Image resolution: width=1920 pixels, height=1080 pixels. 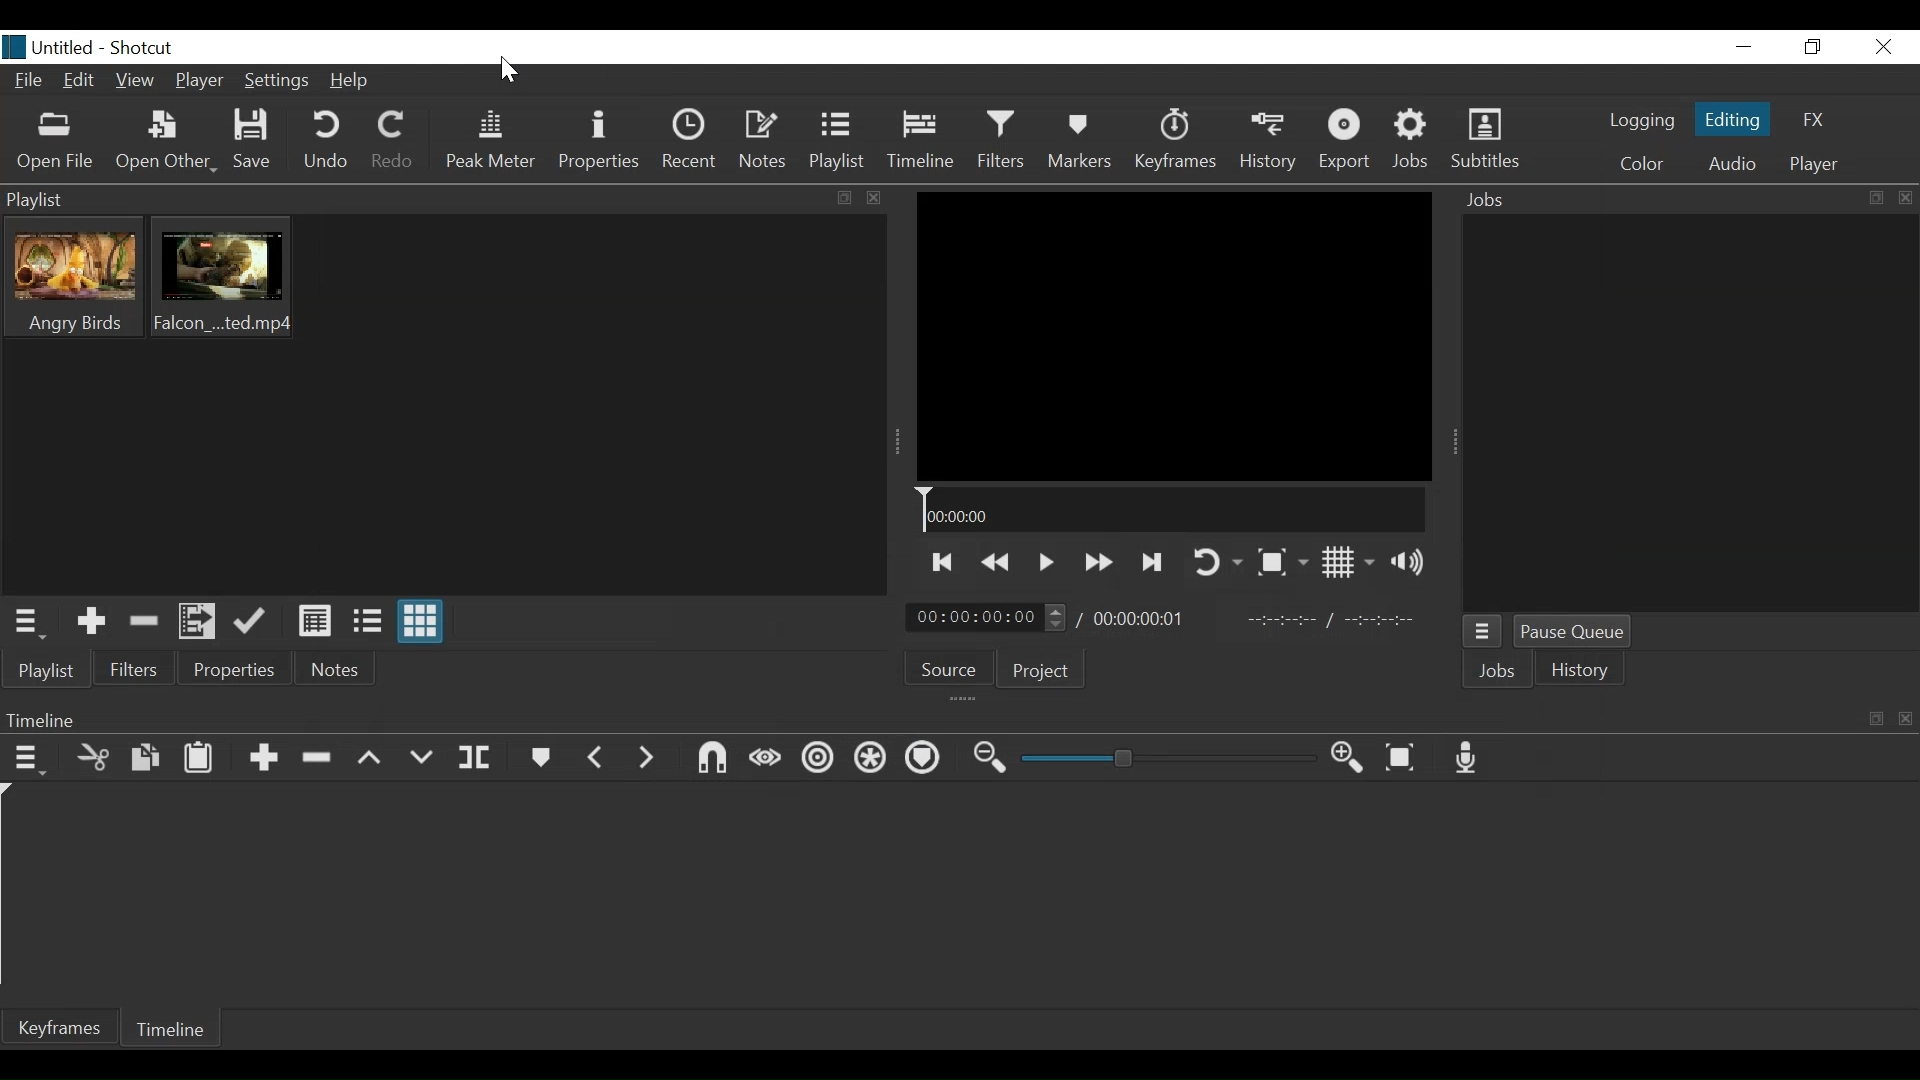 What do you see at coordinates (950, 667) in the screenshot?
I see `Source` at bounding box center [950, 667].